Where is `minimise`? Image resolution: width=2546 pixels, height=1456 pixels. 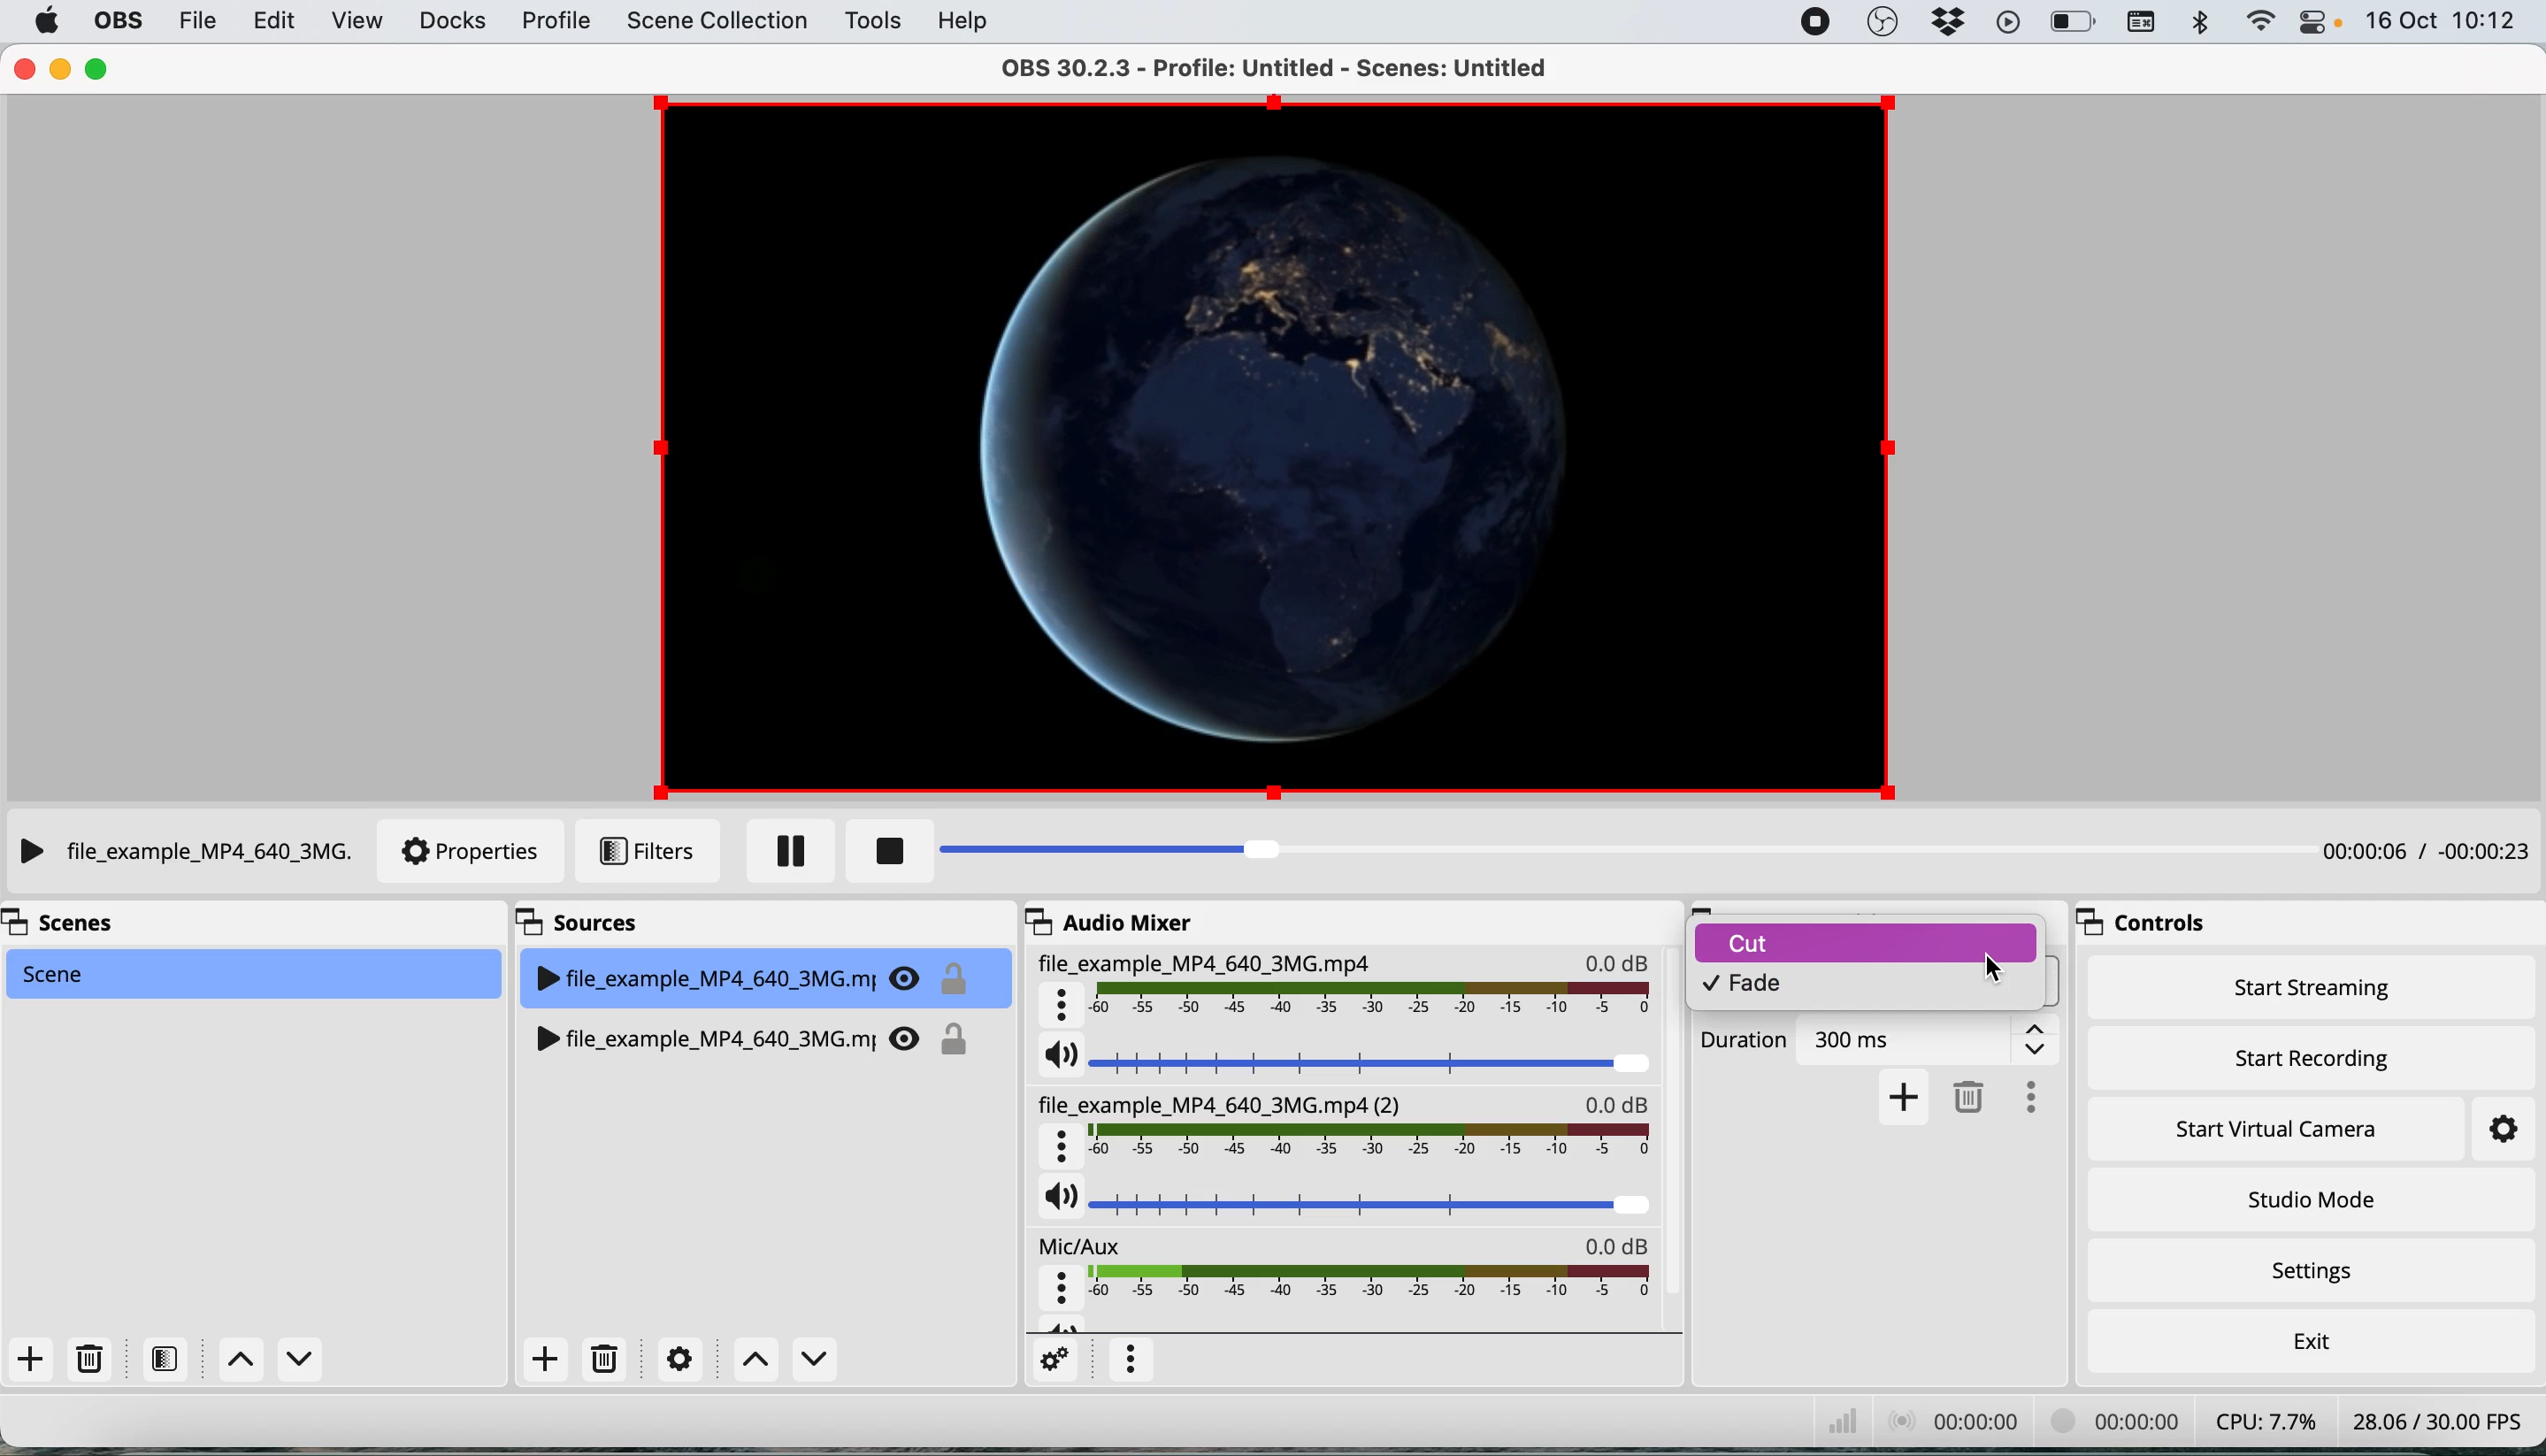
minimise is located at coordinates (59, 69).